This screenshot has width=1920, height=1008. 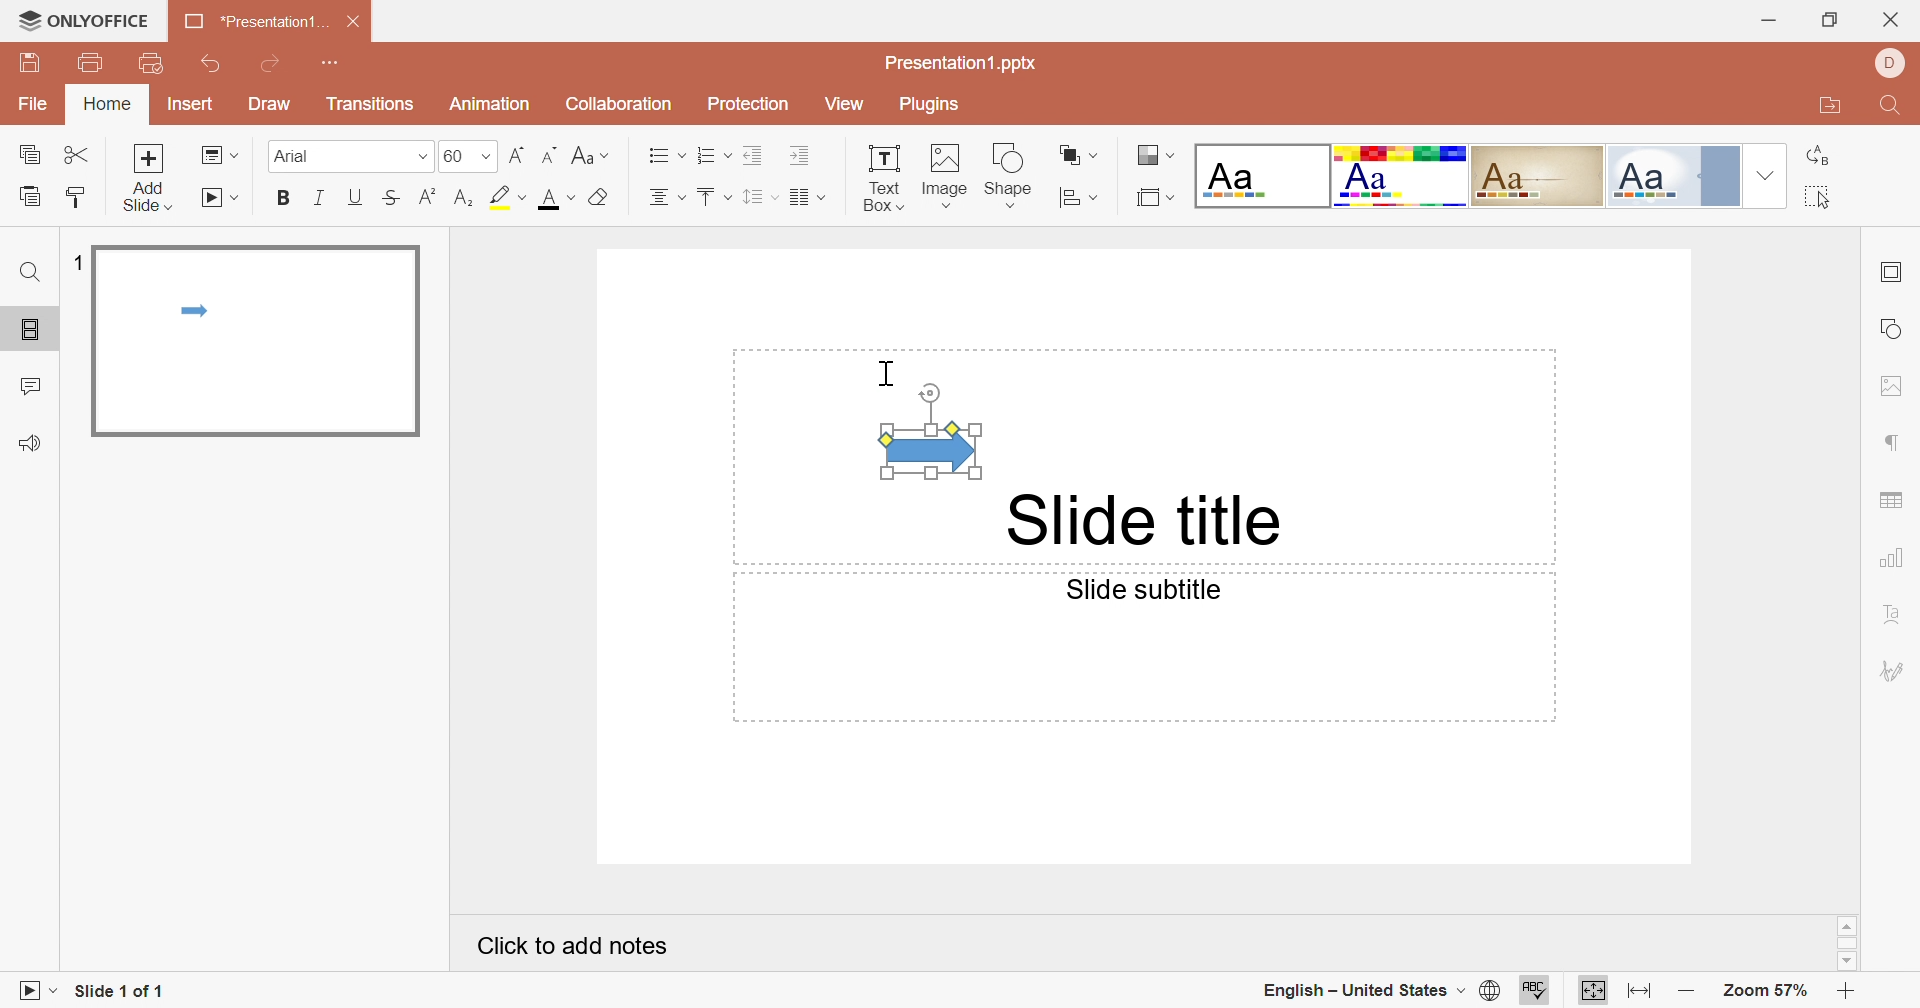 I want to click on Slide subtitle, so click(x=1139, y=589).